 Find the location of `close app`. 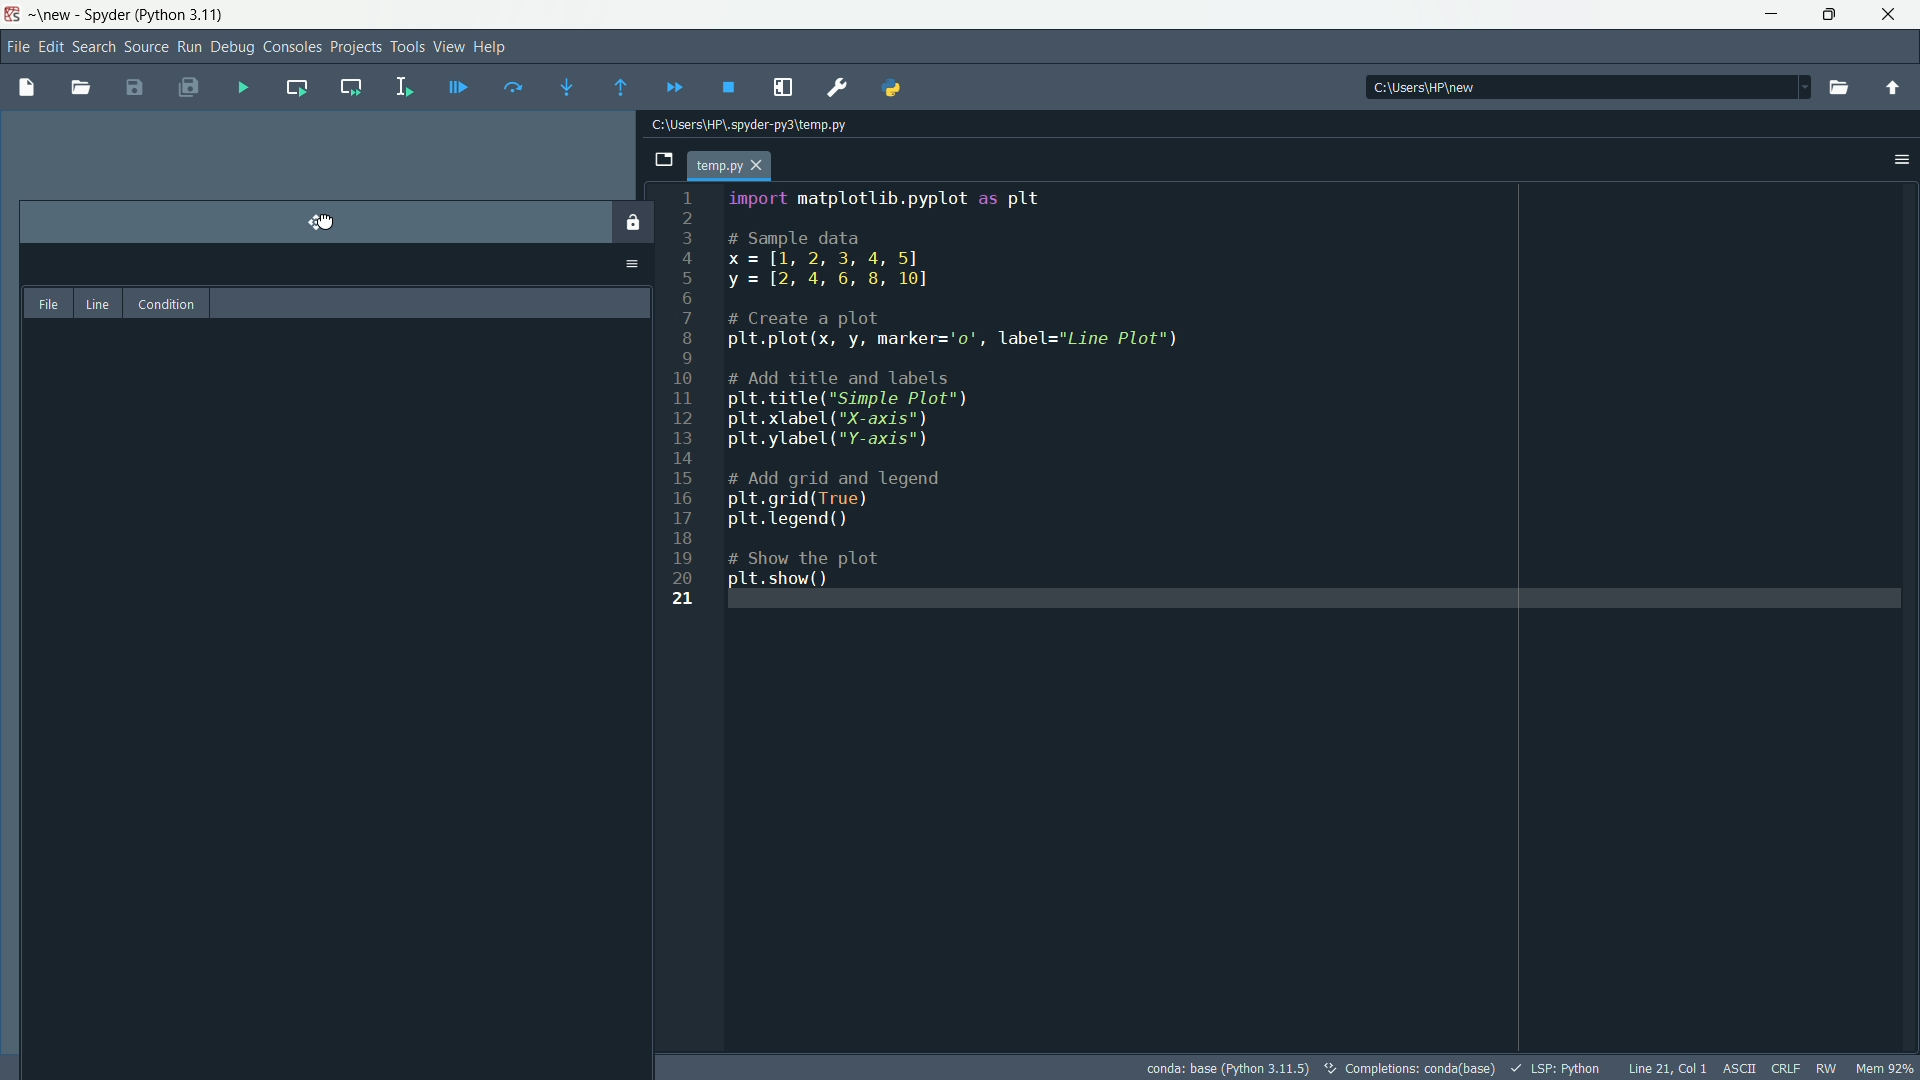

close app is located at coordinates (1830, 15).